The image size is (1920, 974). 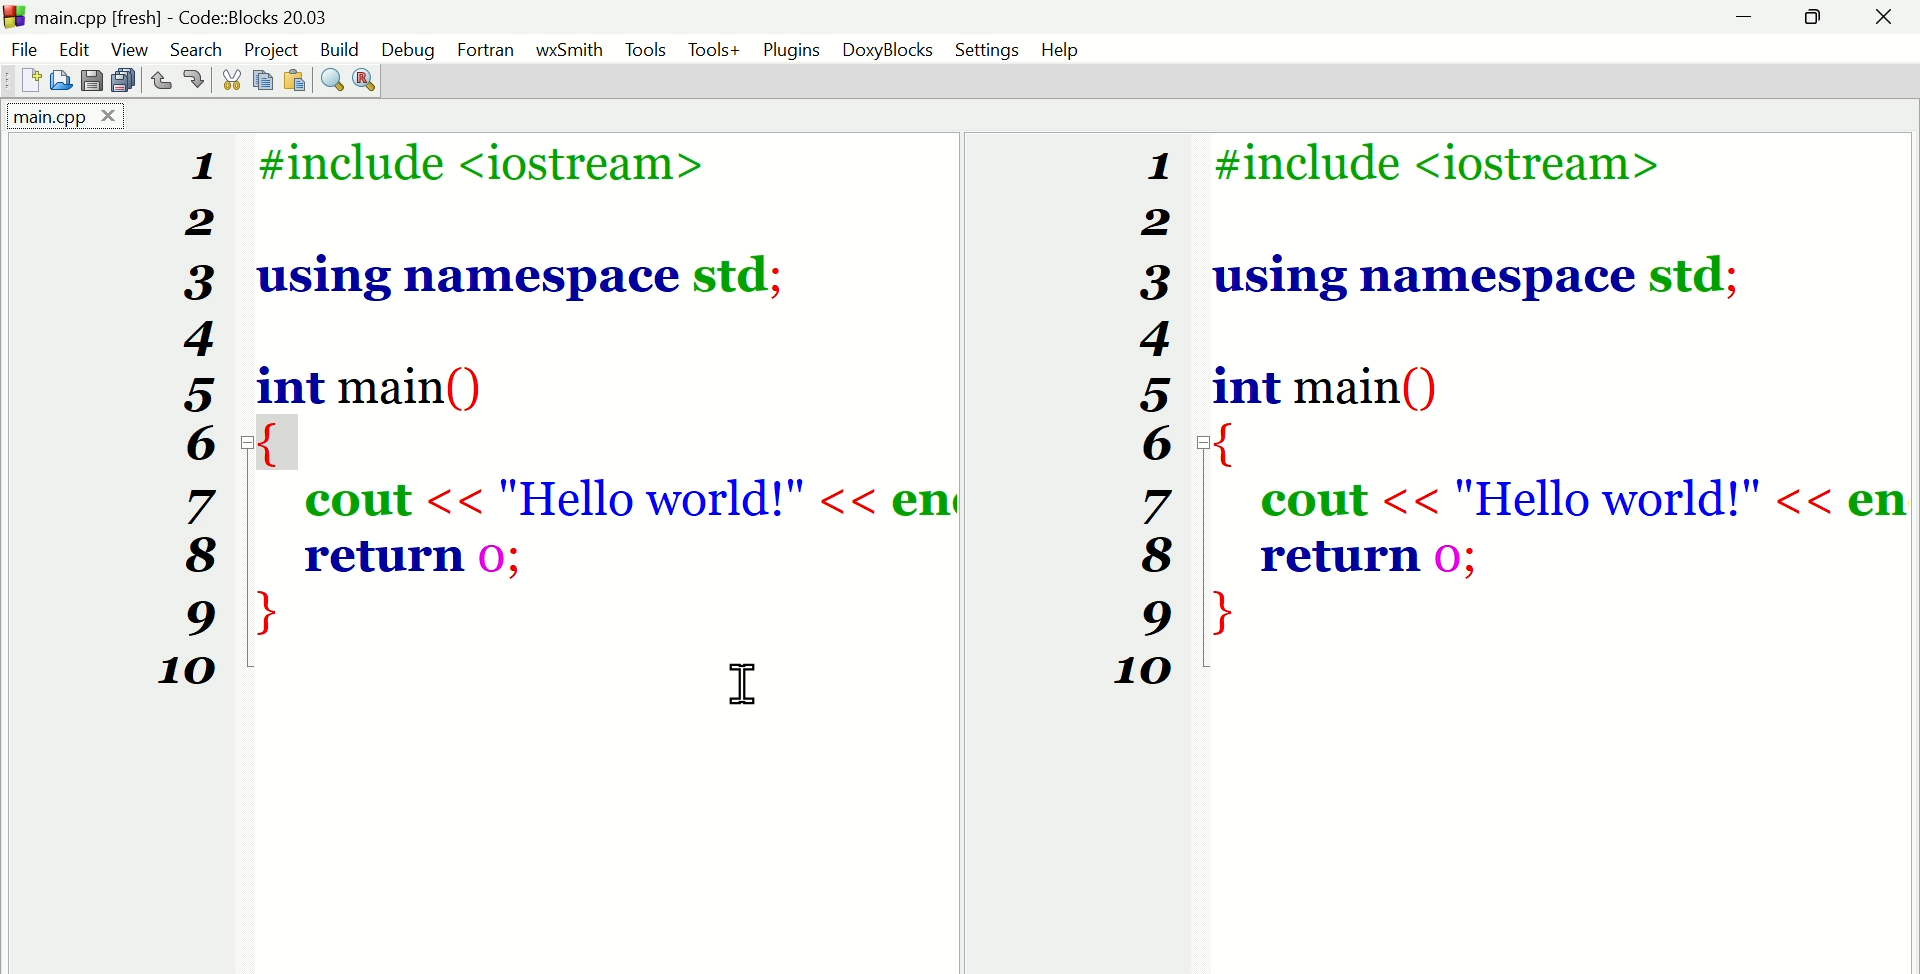 I want to click on Main.Cpp, so click(x=59, y=118).